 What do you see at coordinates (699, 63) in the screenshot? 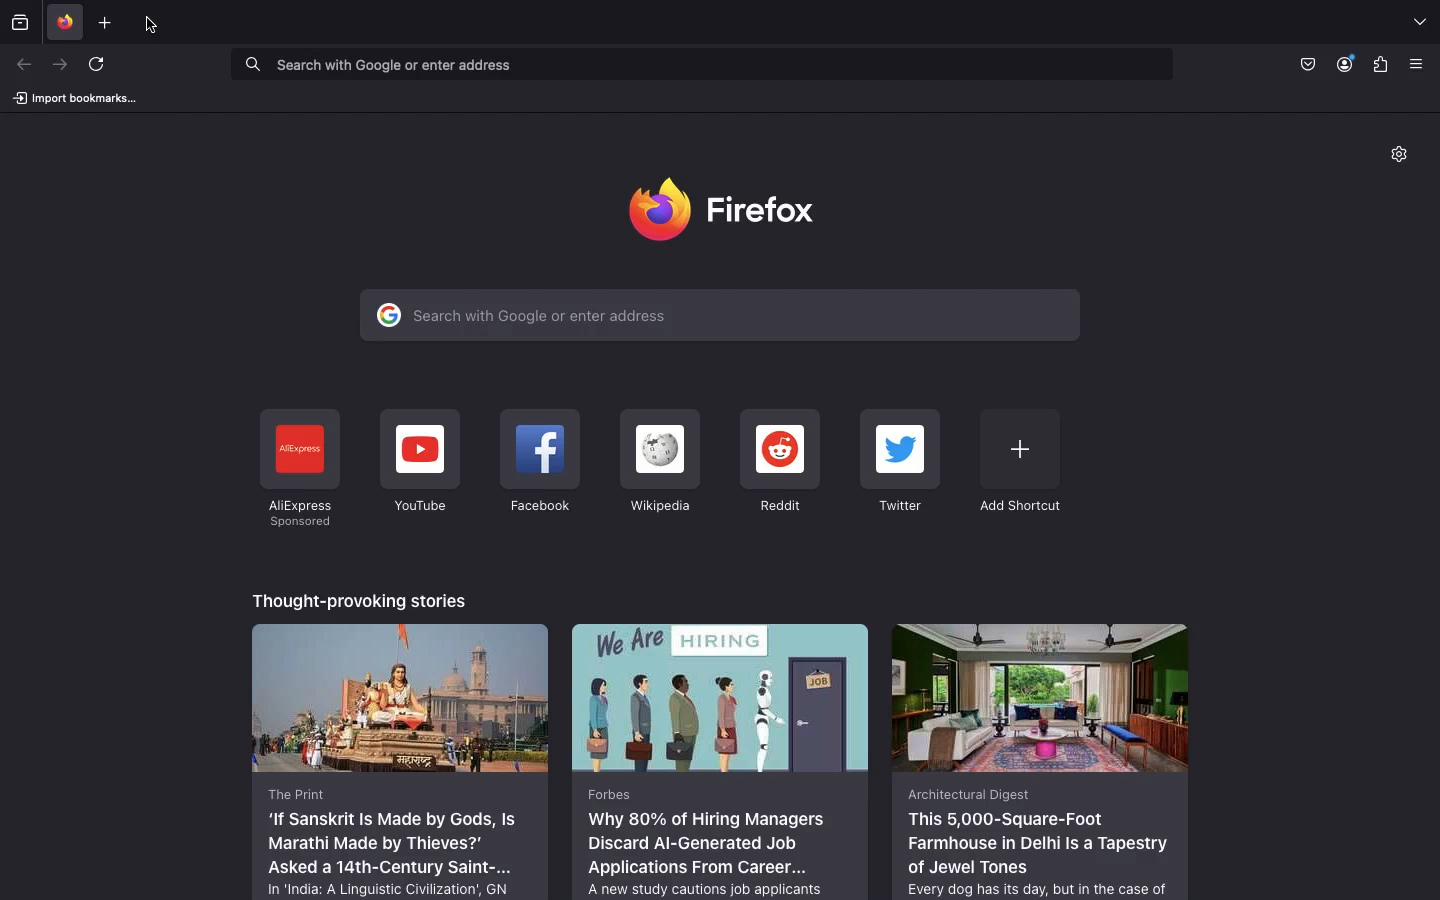
I see `Search bar` at bounding box center [699, 63].